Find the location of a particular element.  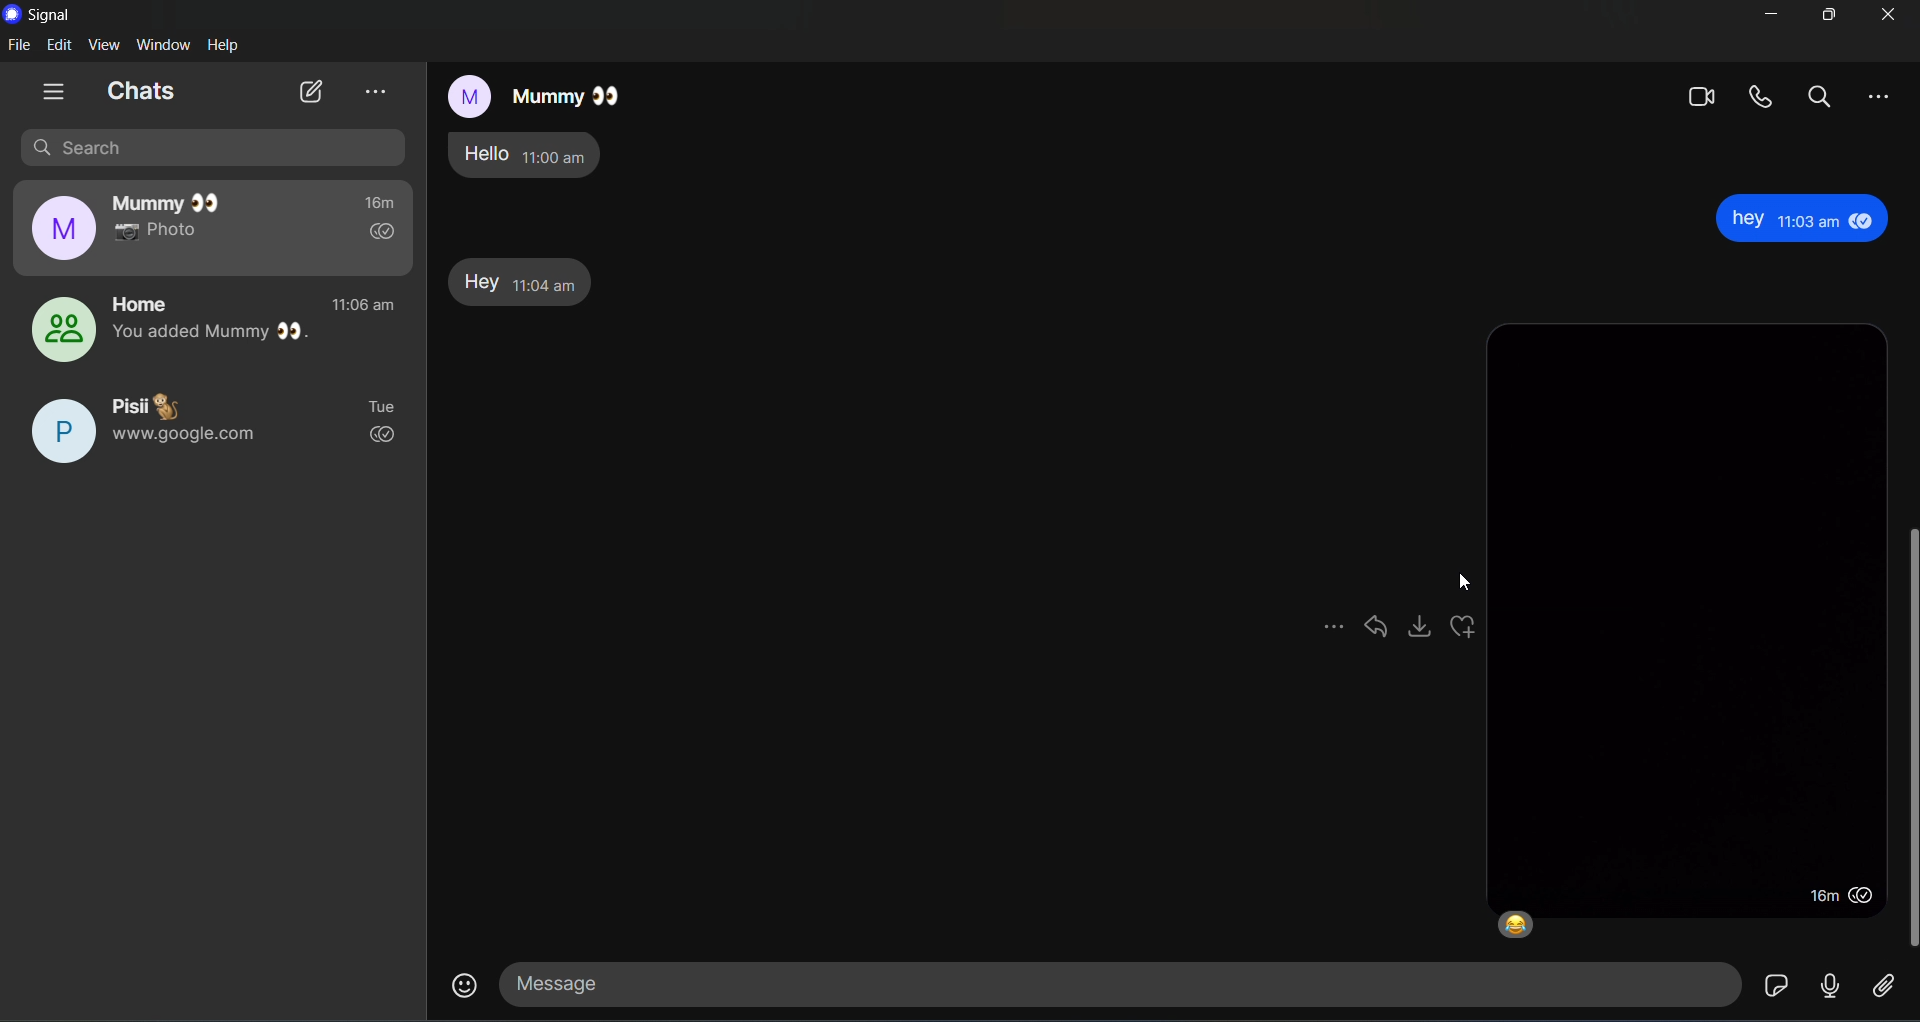

video calls is located at coordinates (1702, 96).